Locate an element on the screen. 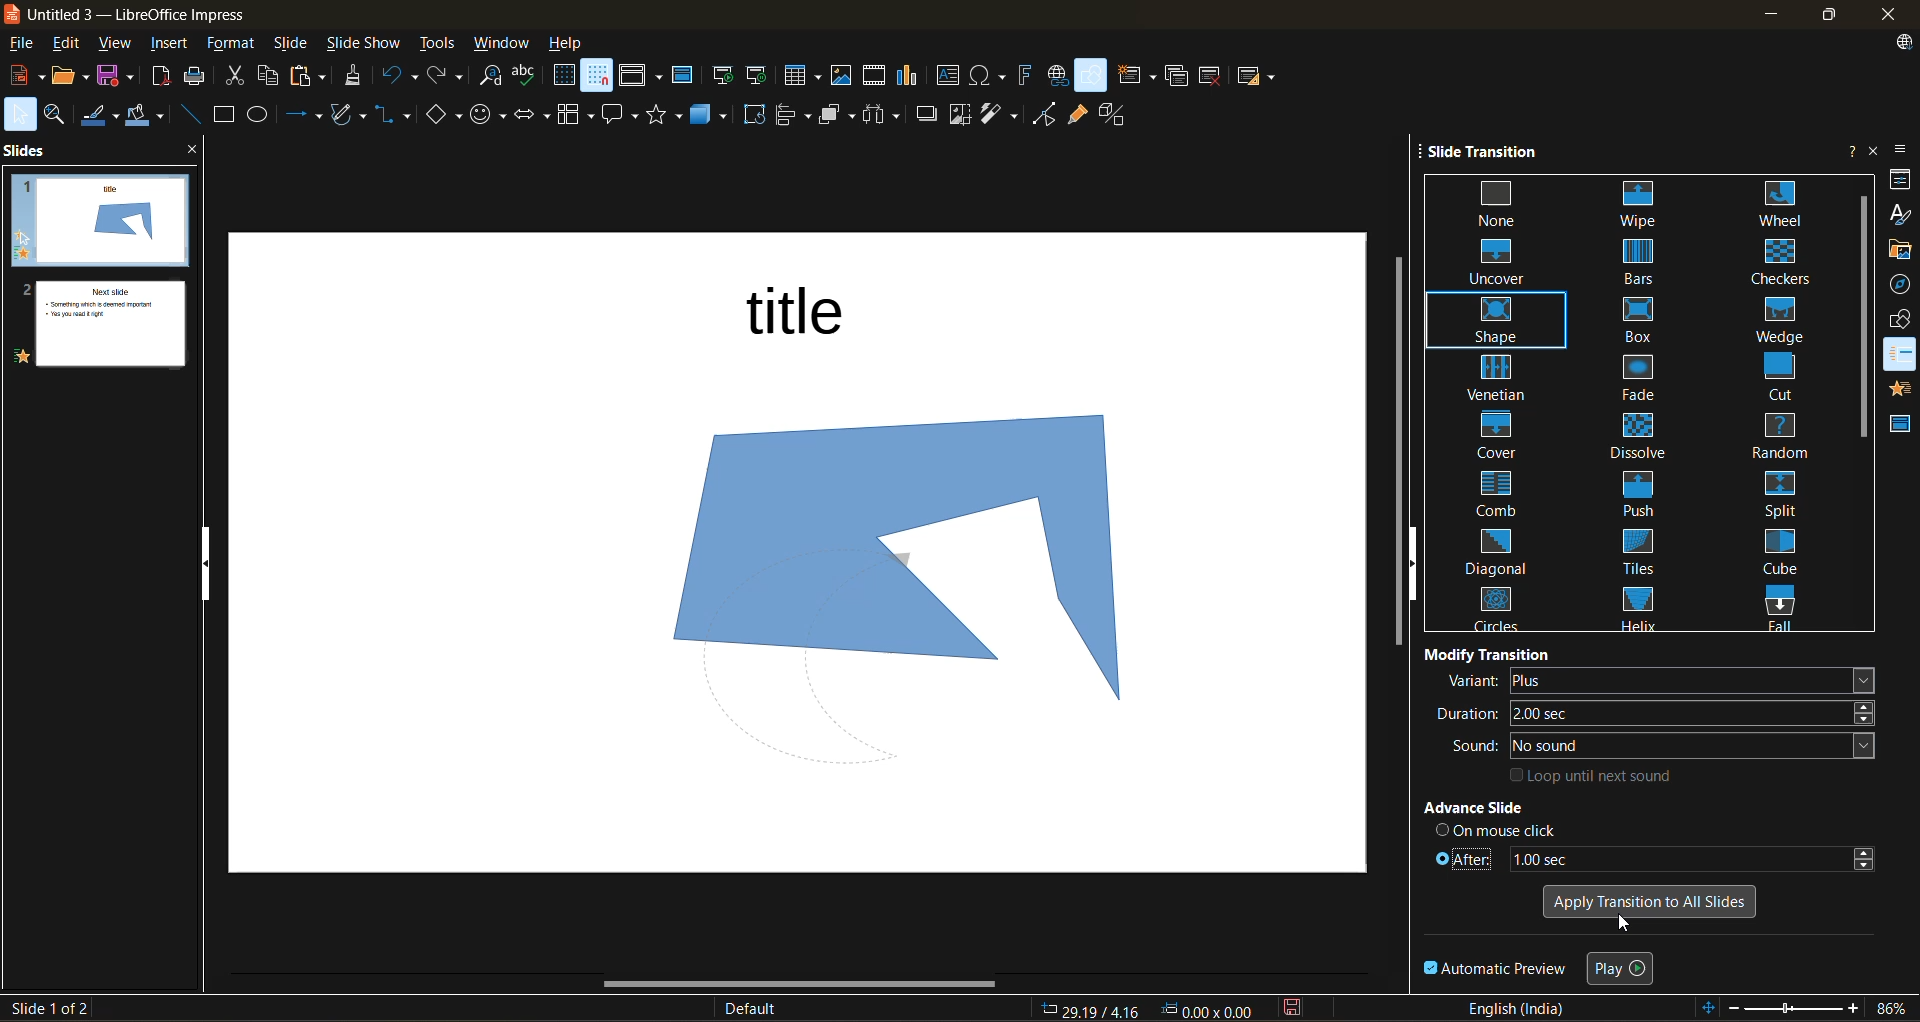  on mouse click is located at coordinates (1498, 829).